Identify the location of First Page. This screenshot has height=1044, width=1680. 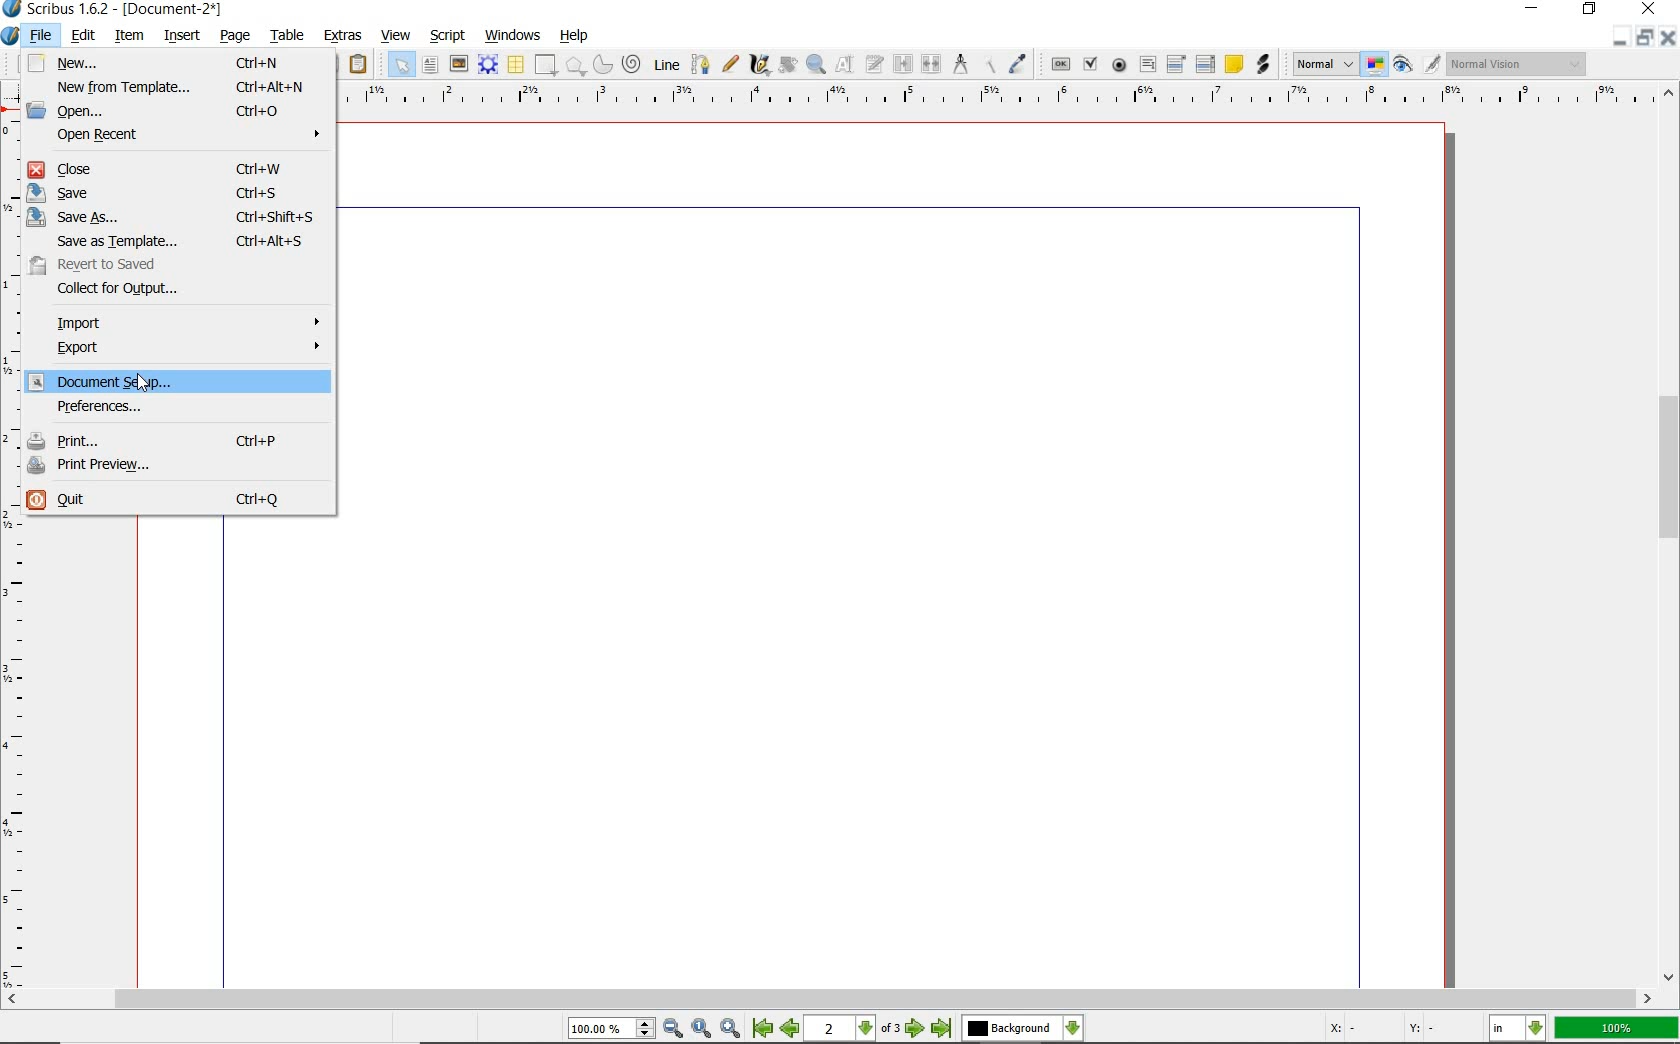
(762, 1030).